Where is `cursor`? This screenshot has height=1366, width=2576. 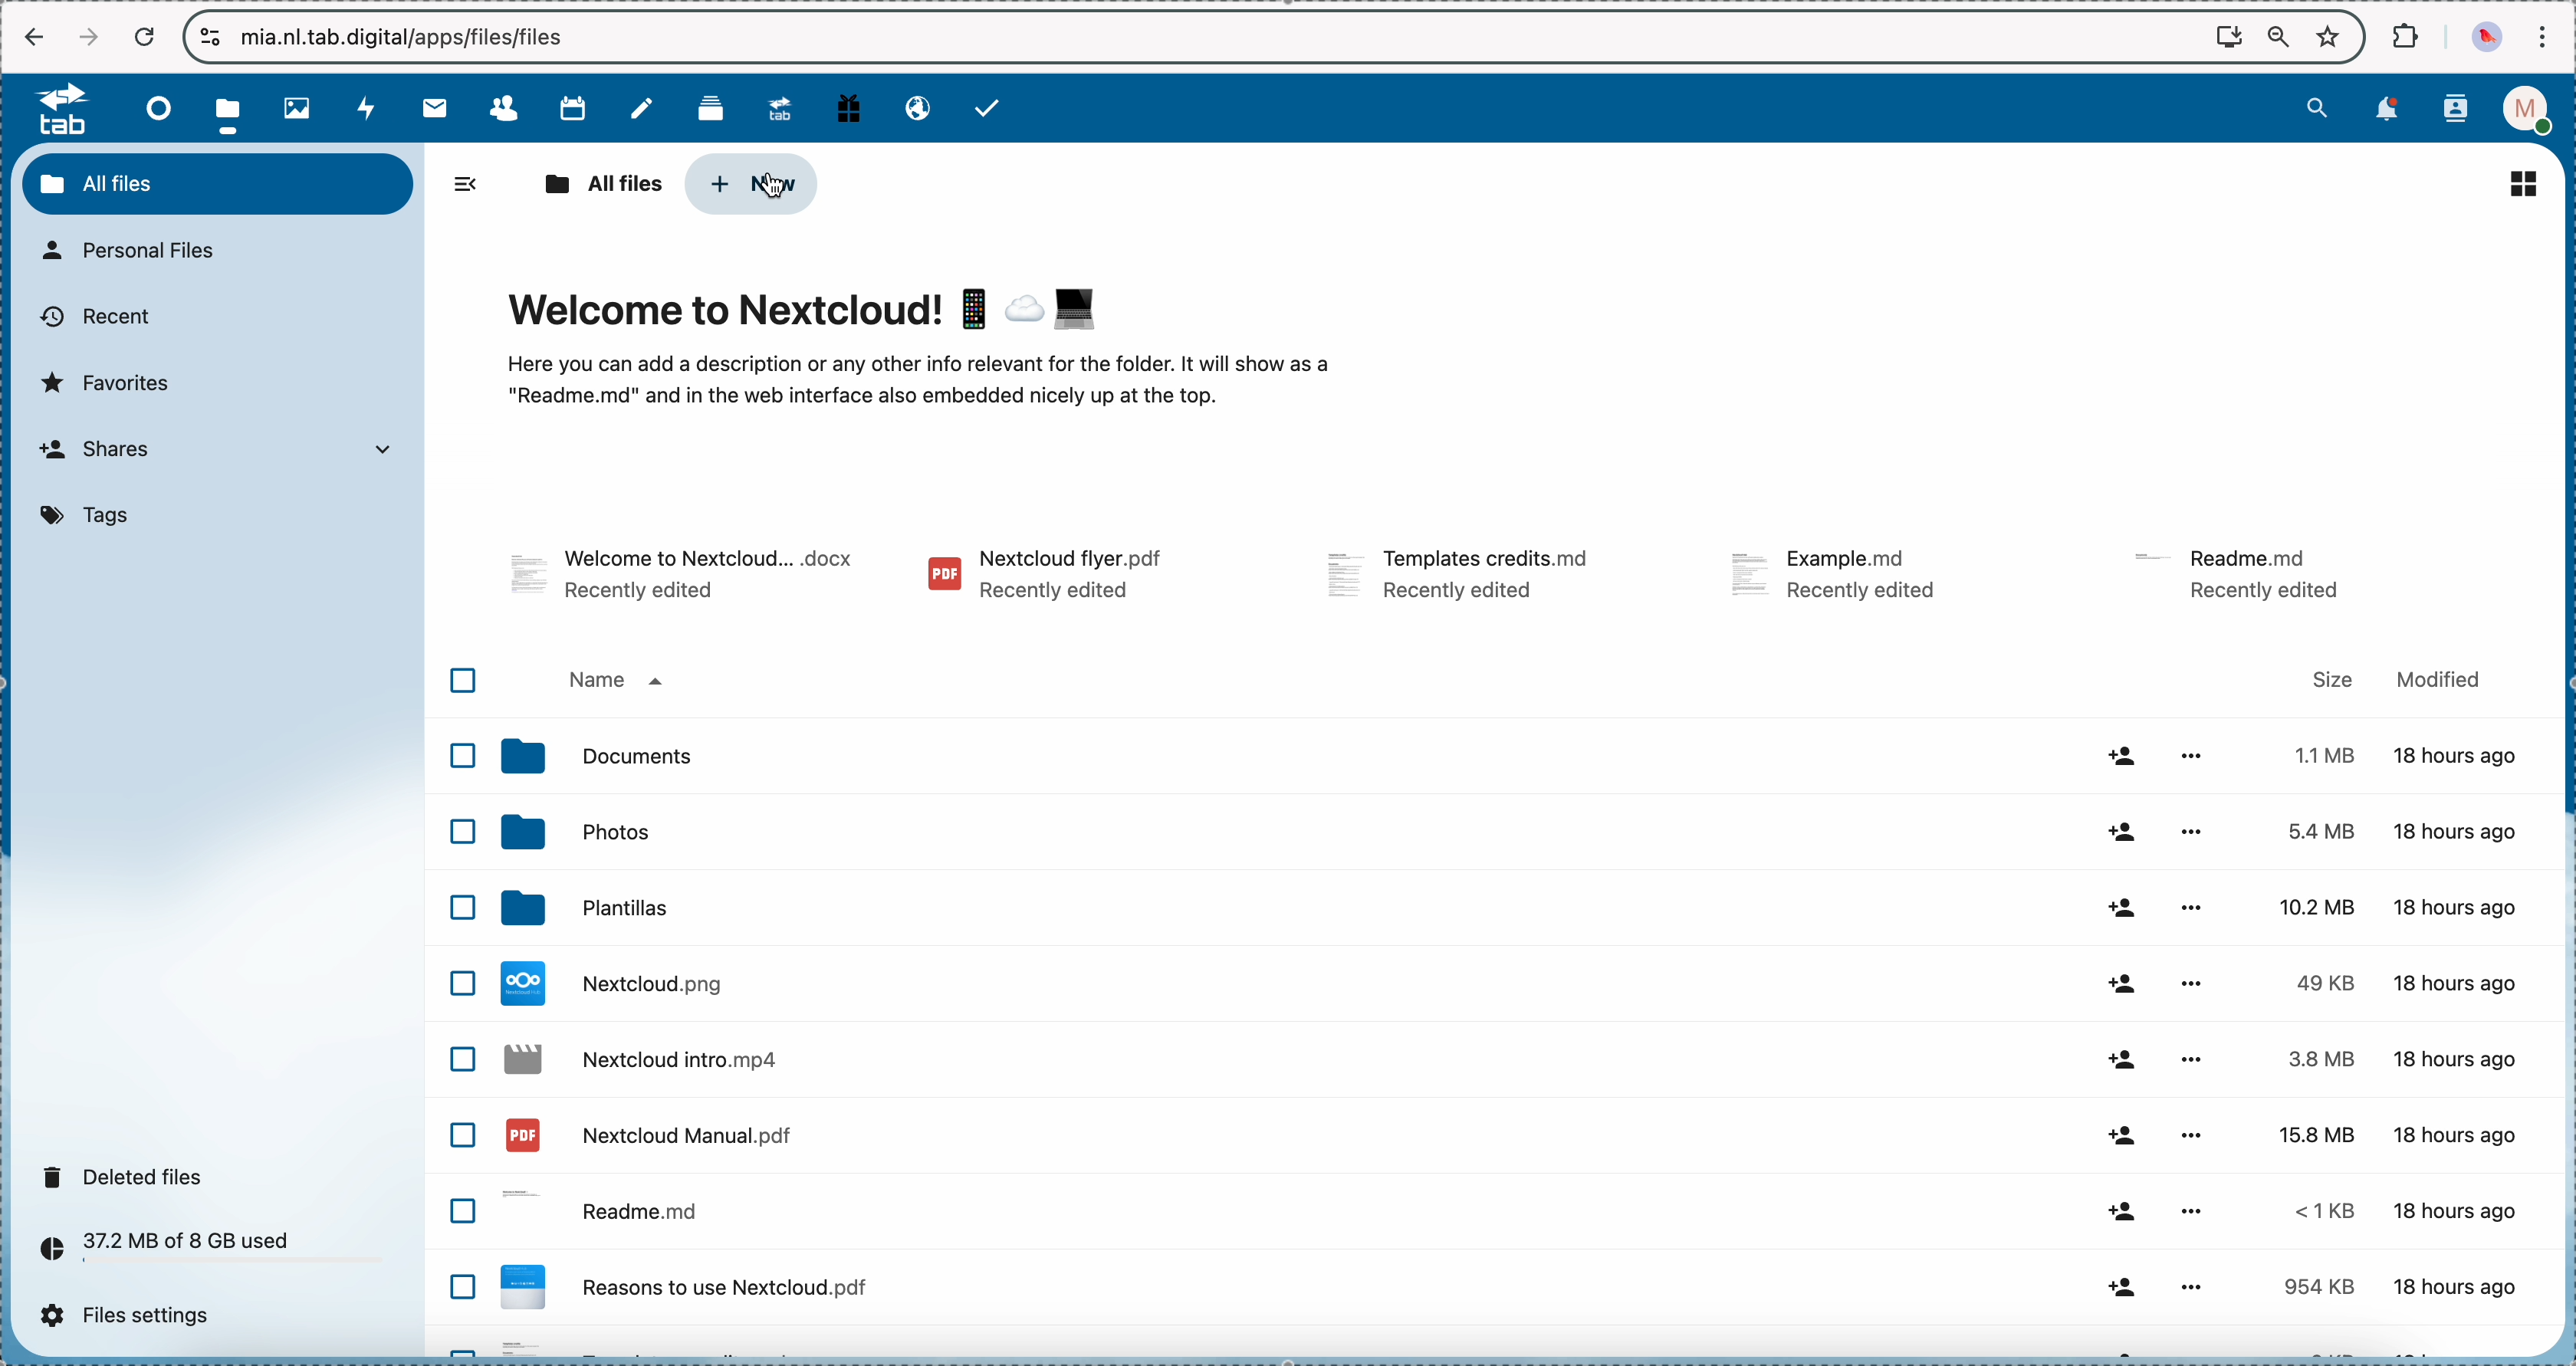 cursor is located at coordinates (781, 191).